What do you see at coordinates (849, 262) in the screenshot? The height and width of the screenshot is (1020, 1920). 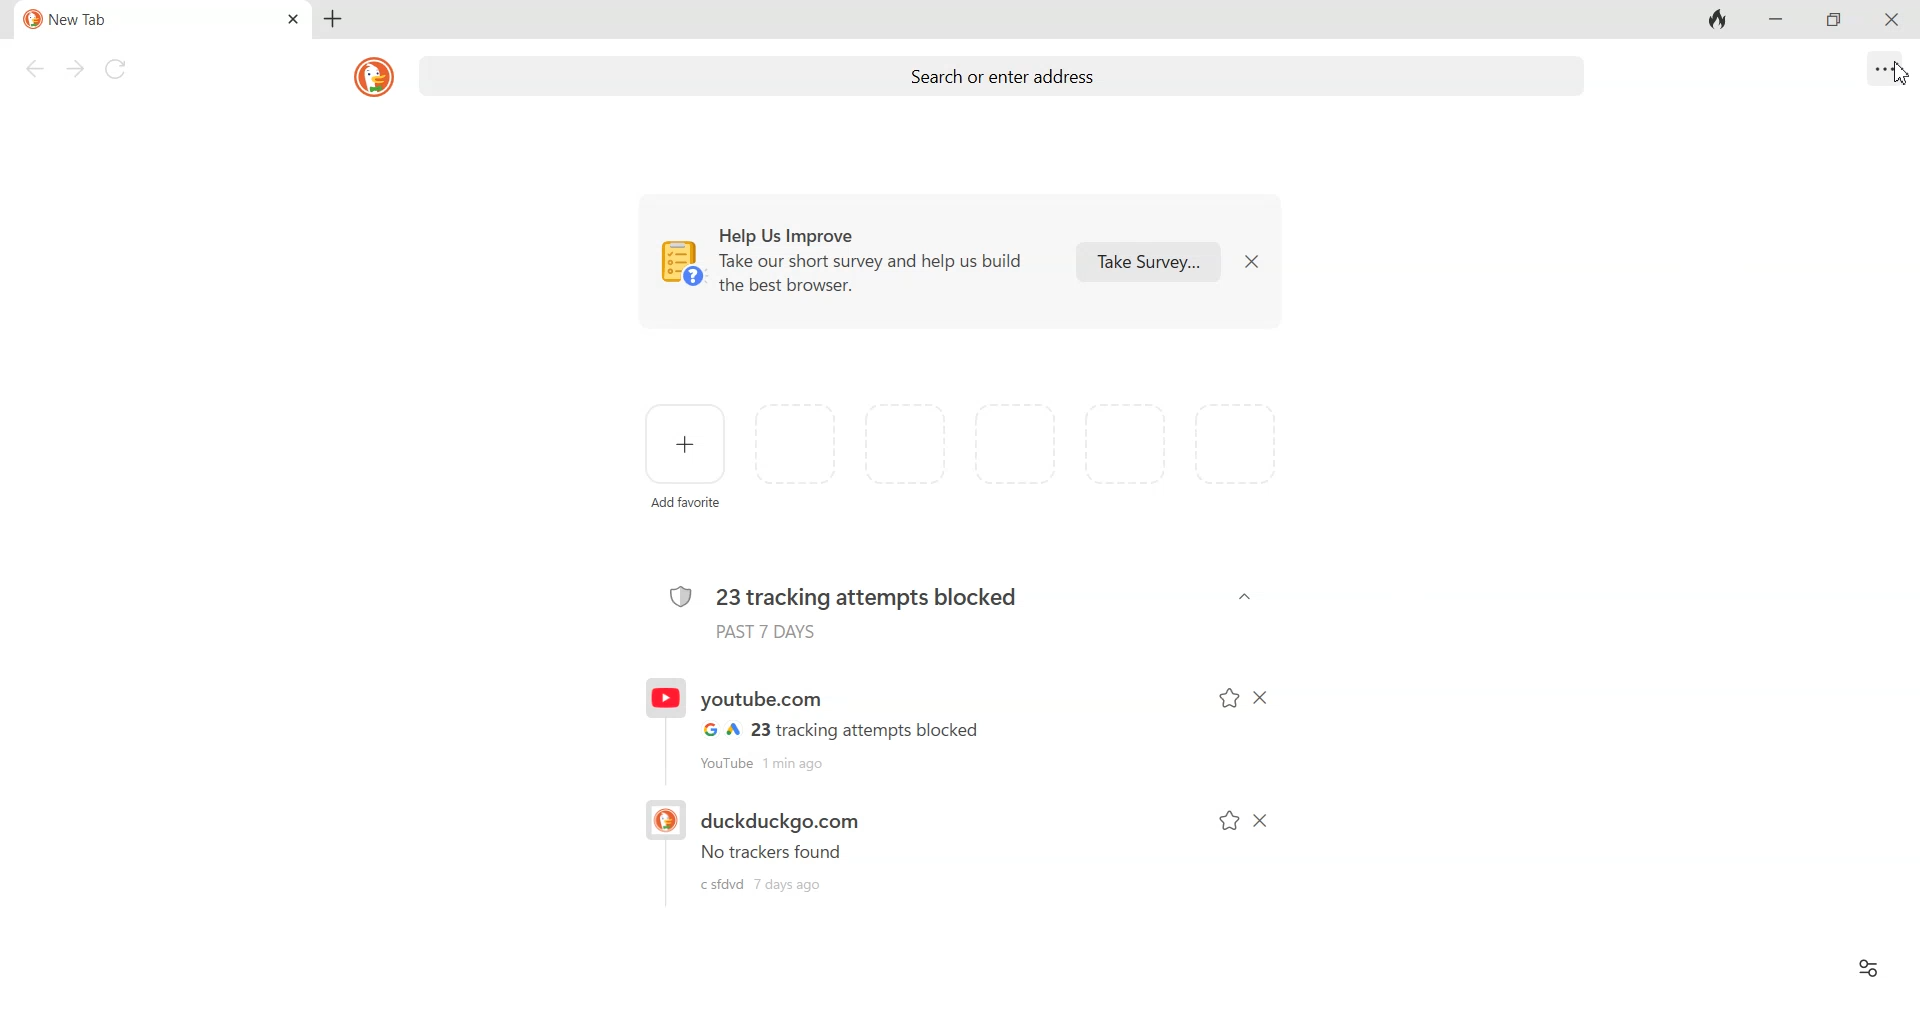 I see `Help us Improve. Take out short survey and help us build the best browser` at bounding box center [849, 262].